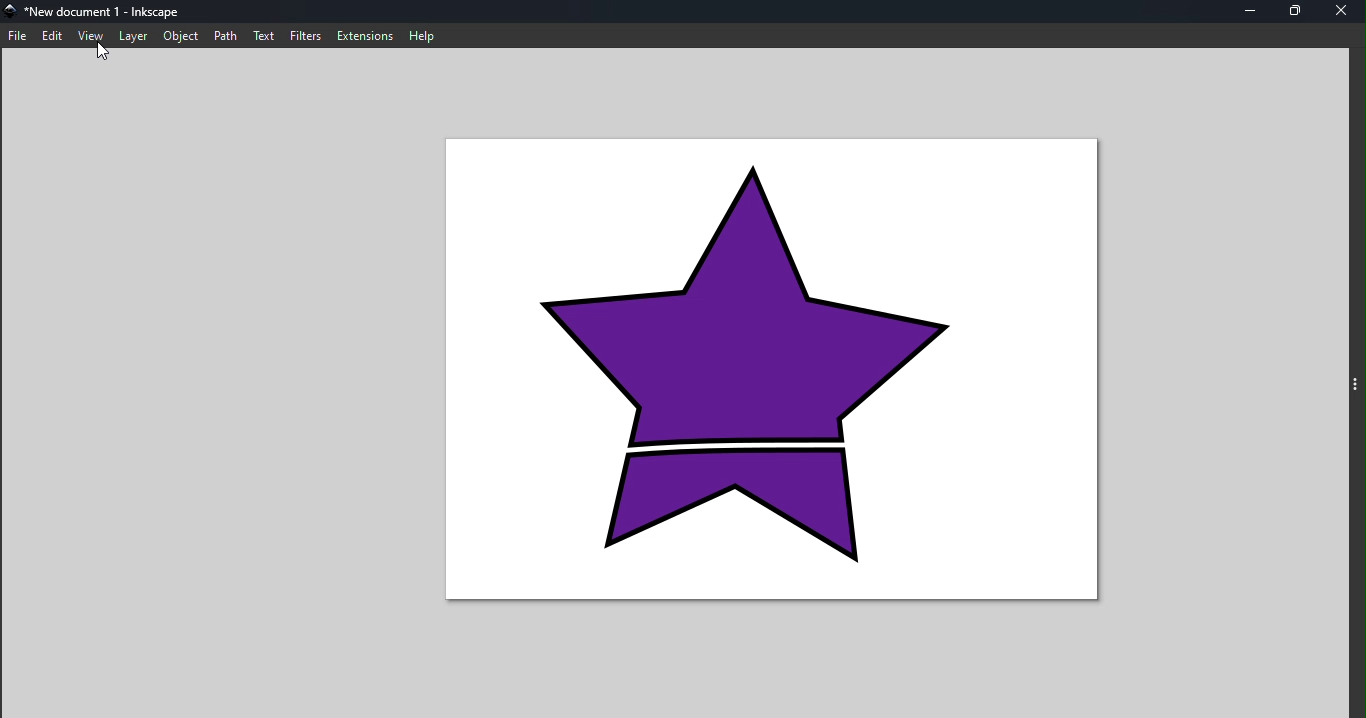 The image size is (1366, 718). What do you see at coordinates (55, 37) in the screenshot?
I see `Edit` at bounding box center [55, 37].